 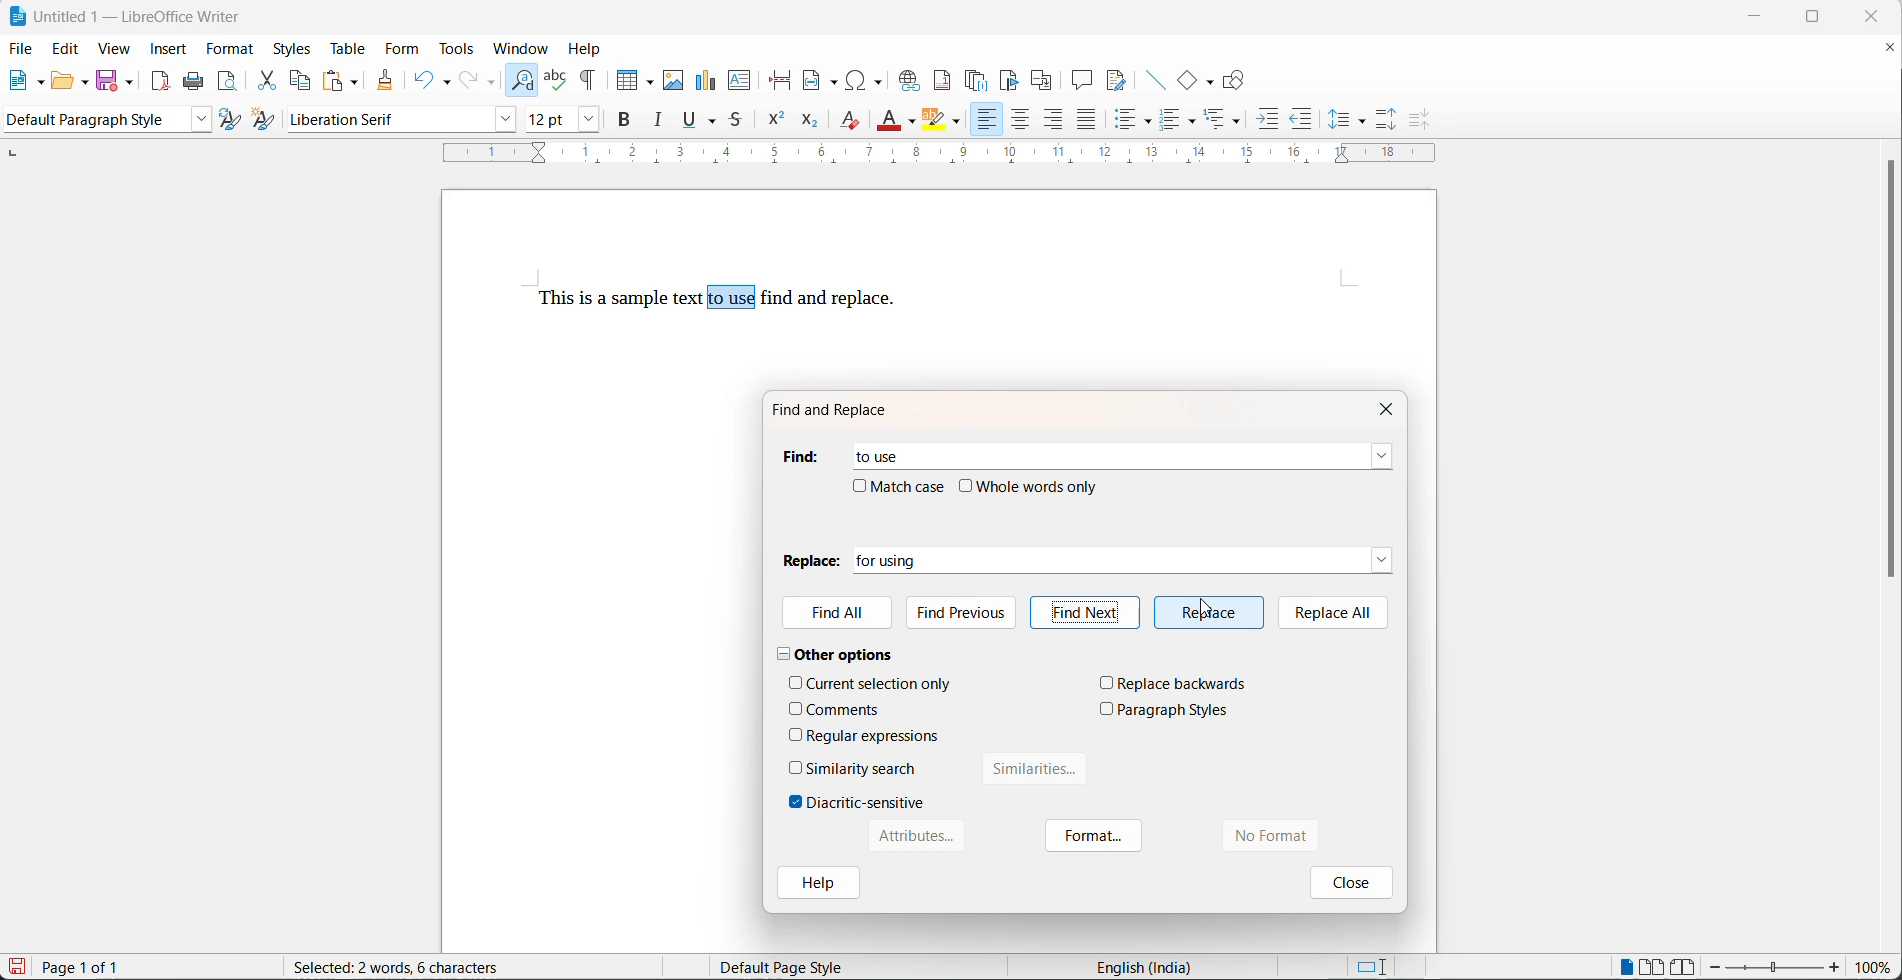 I want to click on comments, so click(x=844, y=710).